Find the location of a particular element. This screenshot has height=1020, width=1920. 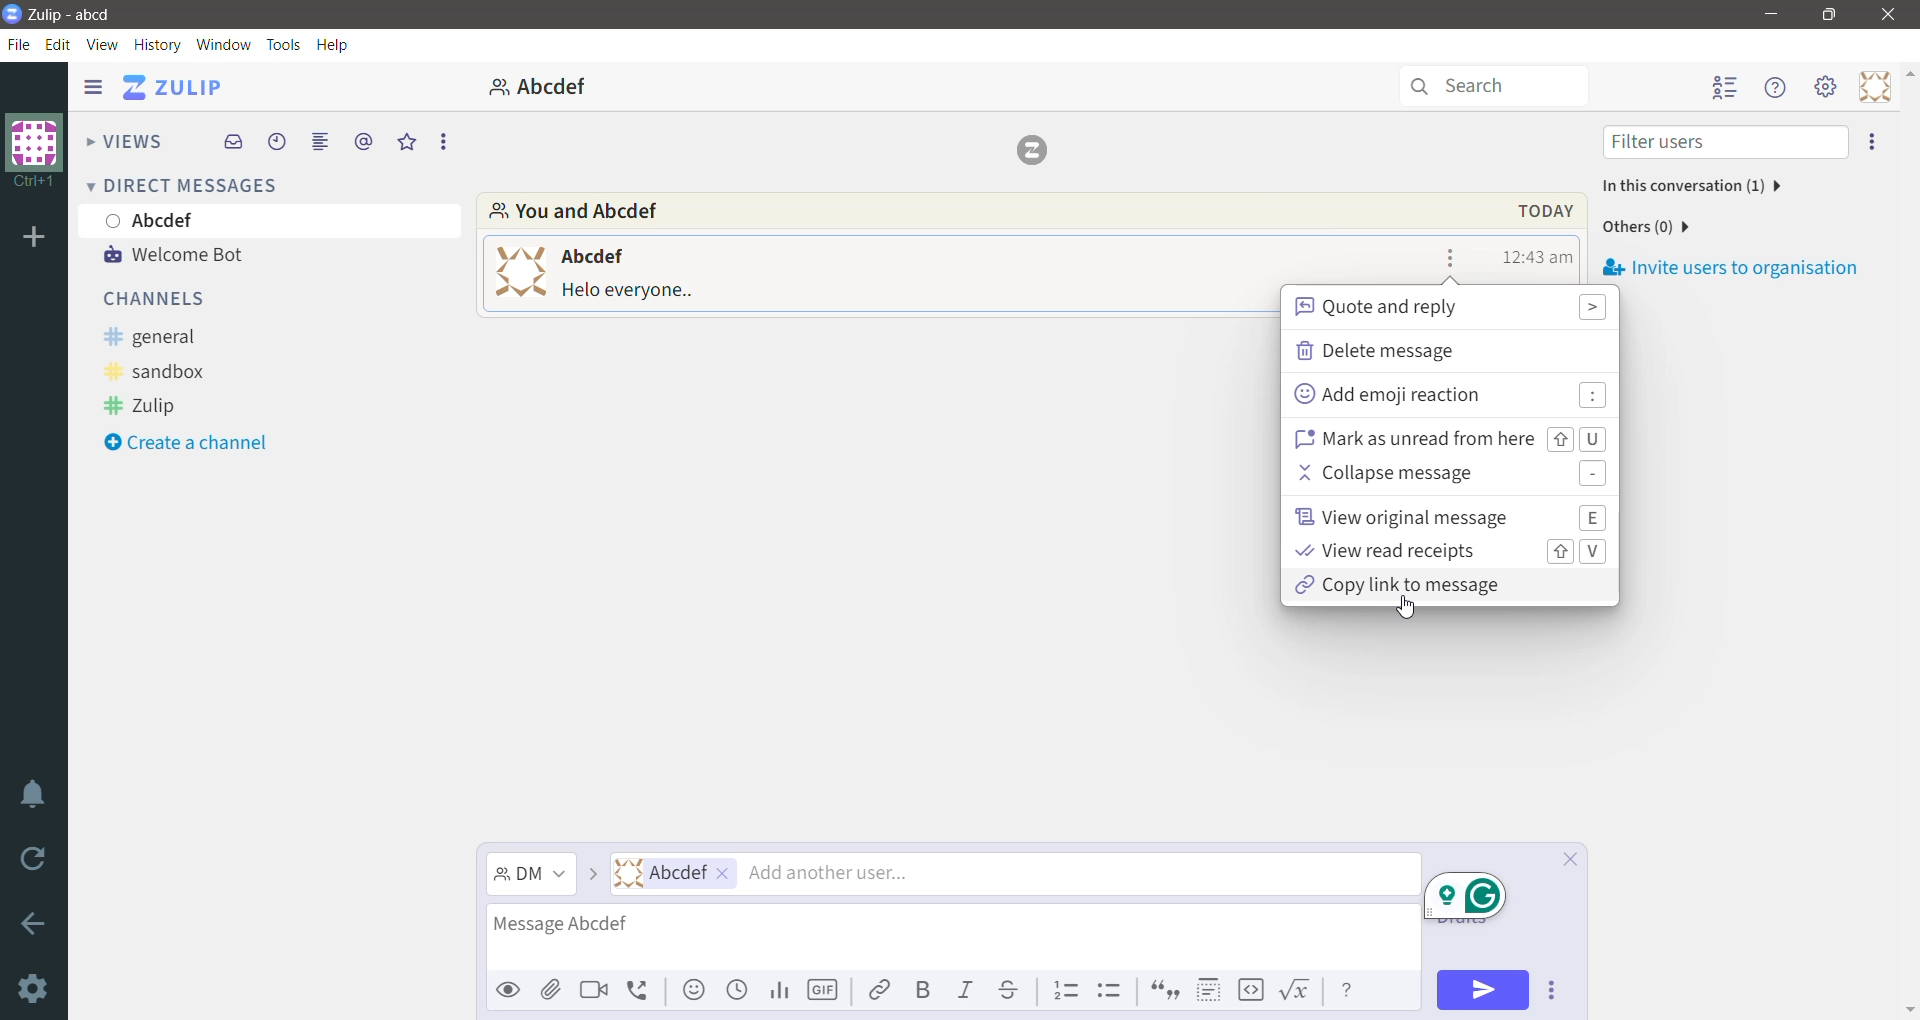

Copy link to message is located at coordinates (1450, 584).